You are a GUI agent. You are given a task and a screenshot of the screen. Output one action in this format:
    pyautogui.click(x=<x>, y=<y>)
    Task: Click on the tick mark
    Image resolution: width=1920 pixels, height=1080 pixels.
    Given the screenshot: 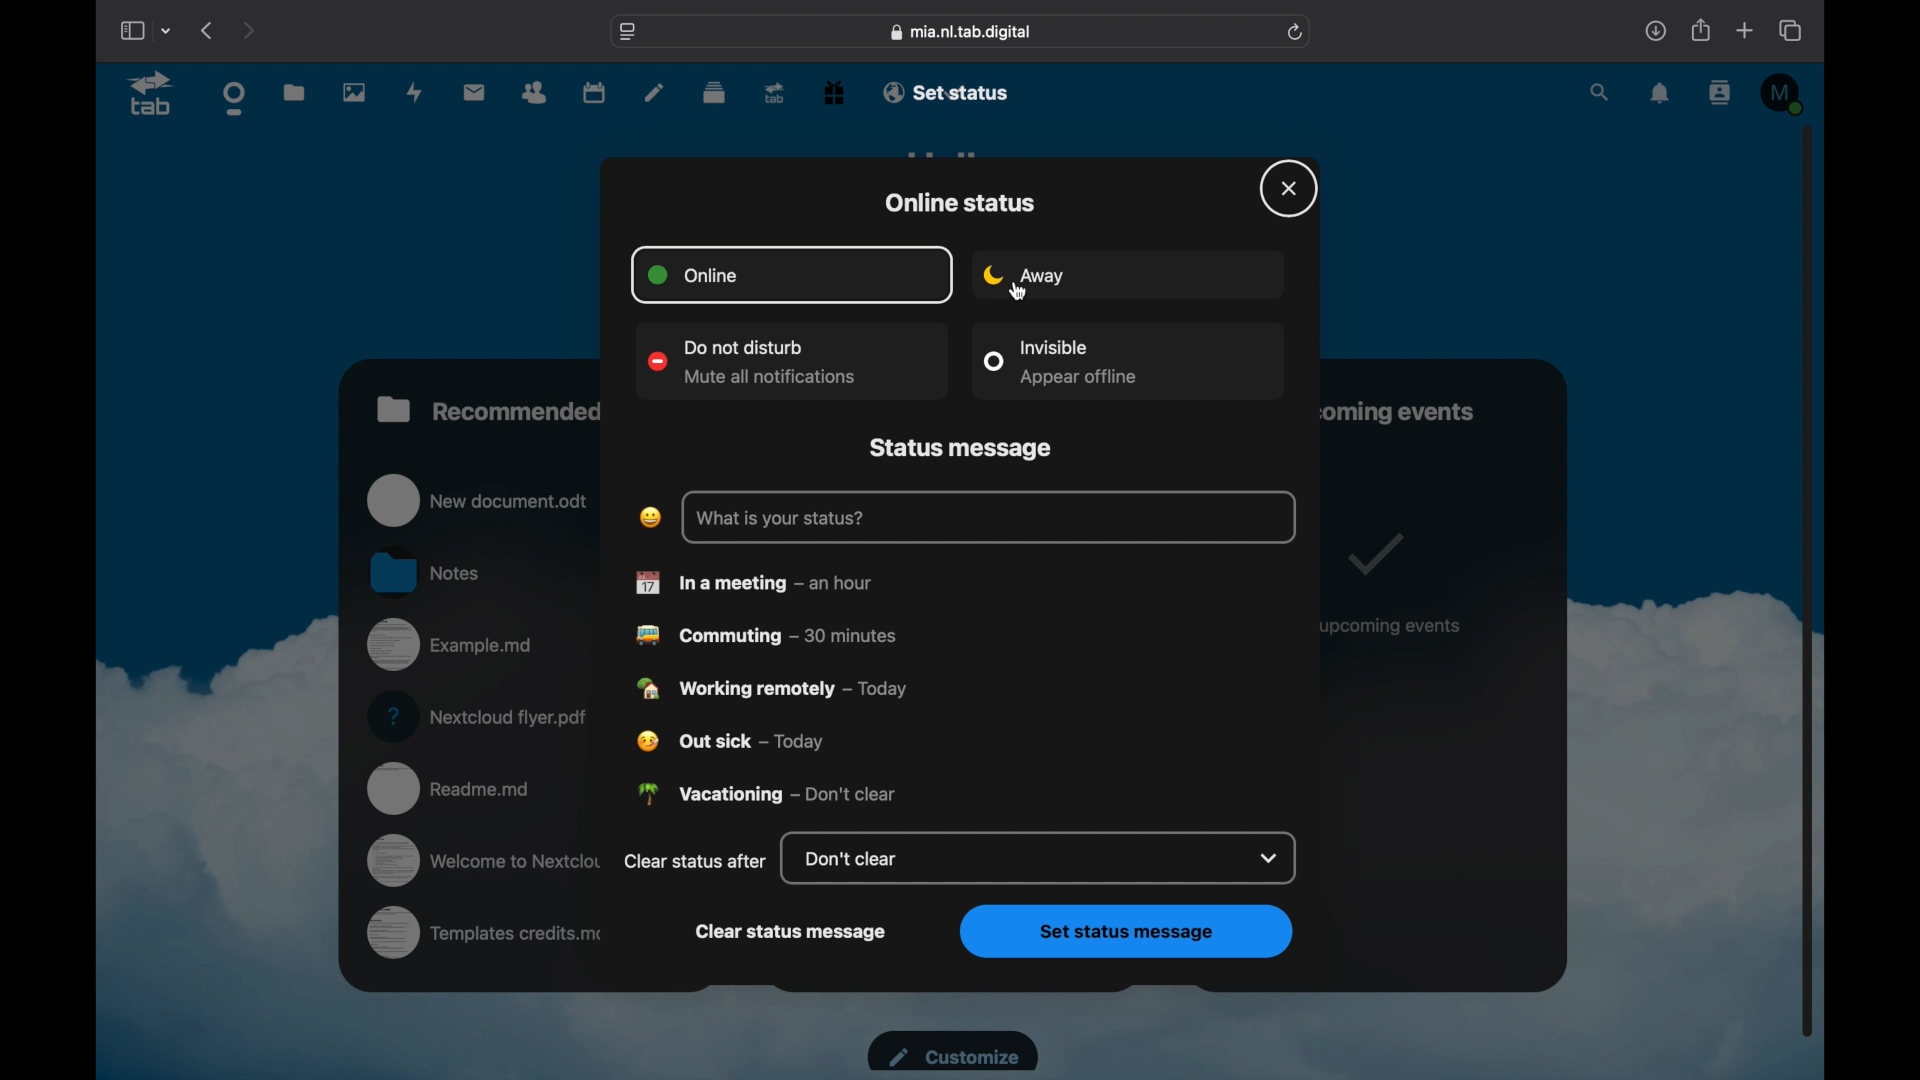 What is the action you would take?
    pyautogui.click(x=1372, y=553)
    